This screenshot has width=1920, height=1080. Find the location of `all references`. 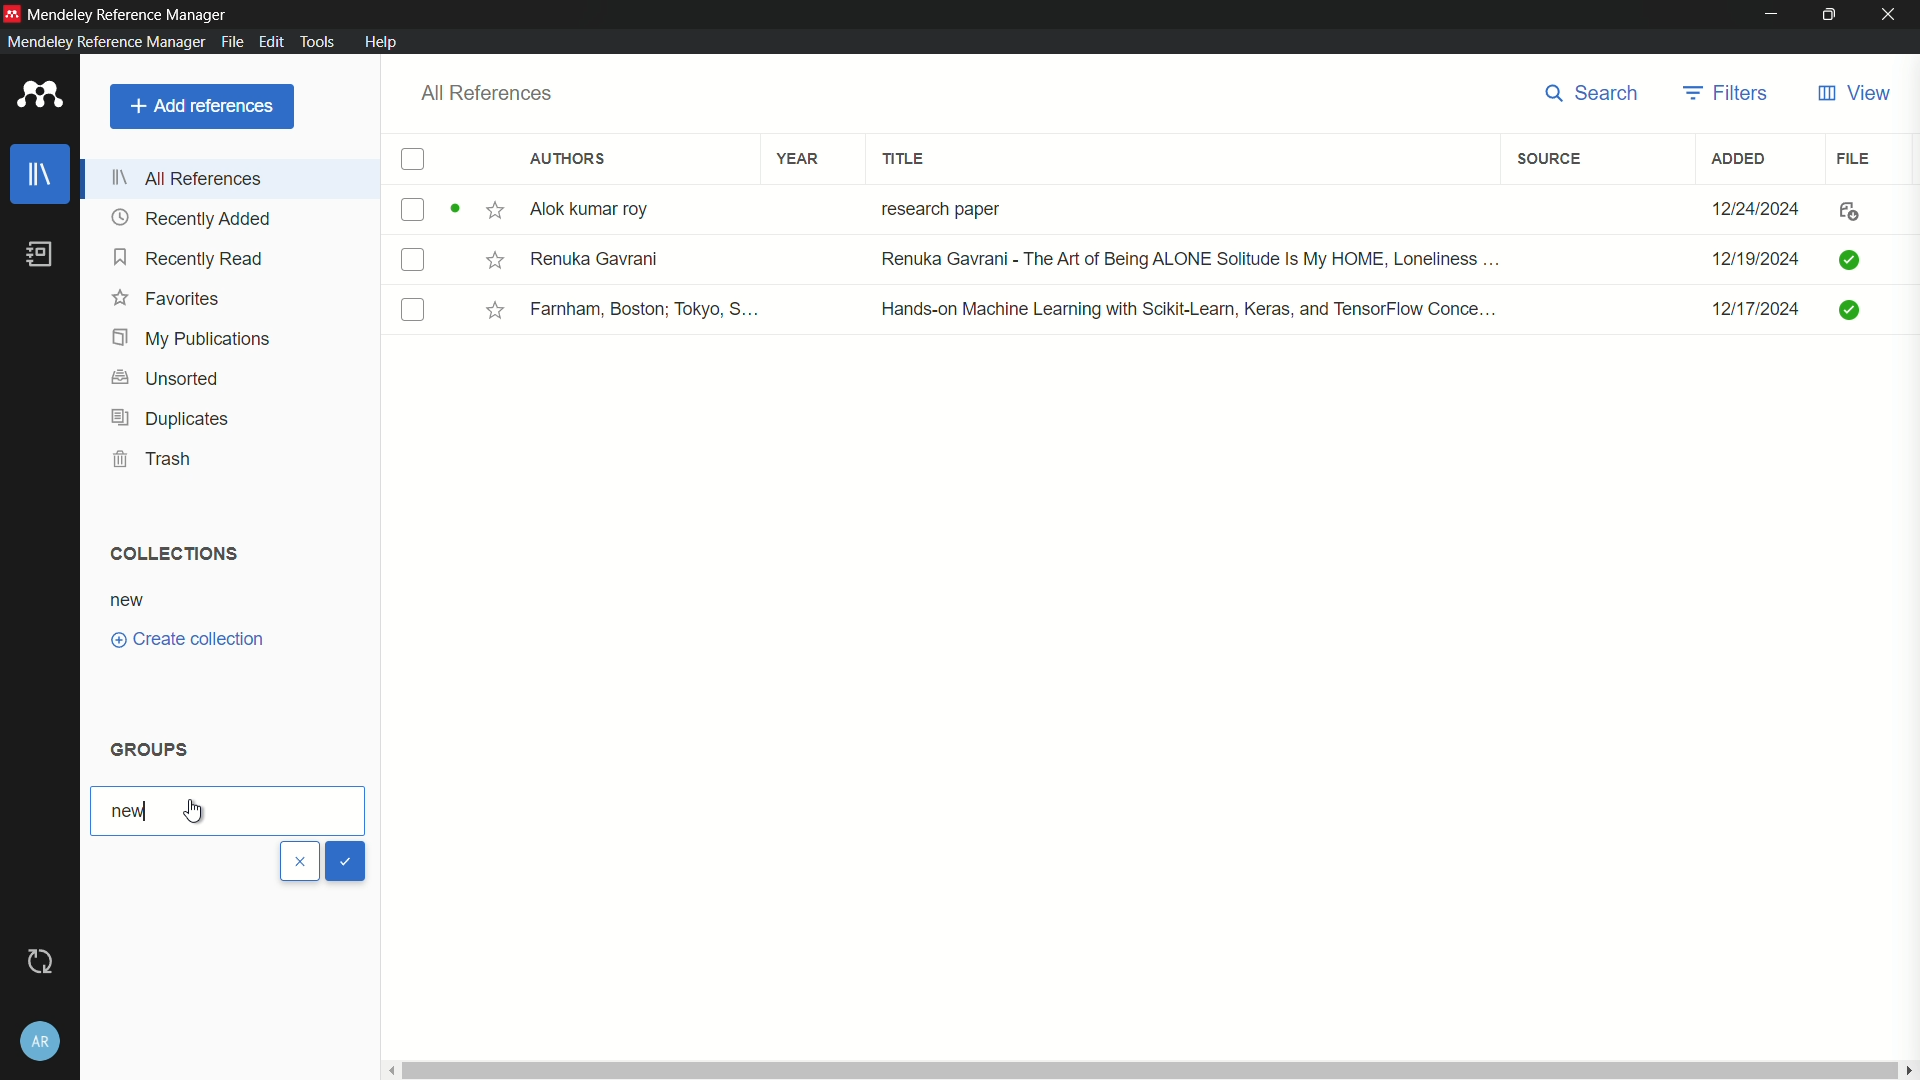

all references is located at coordinates (486, 93).